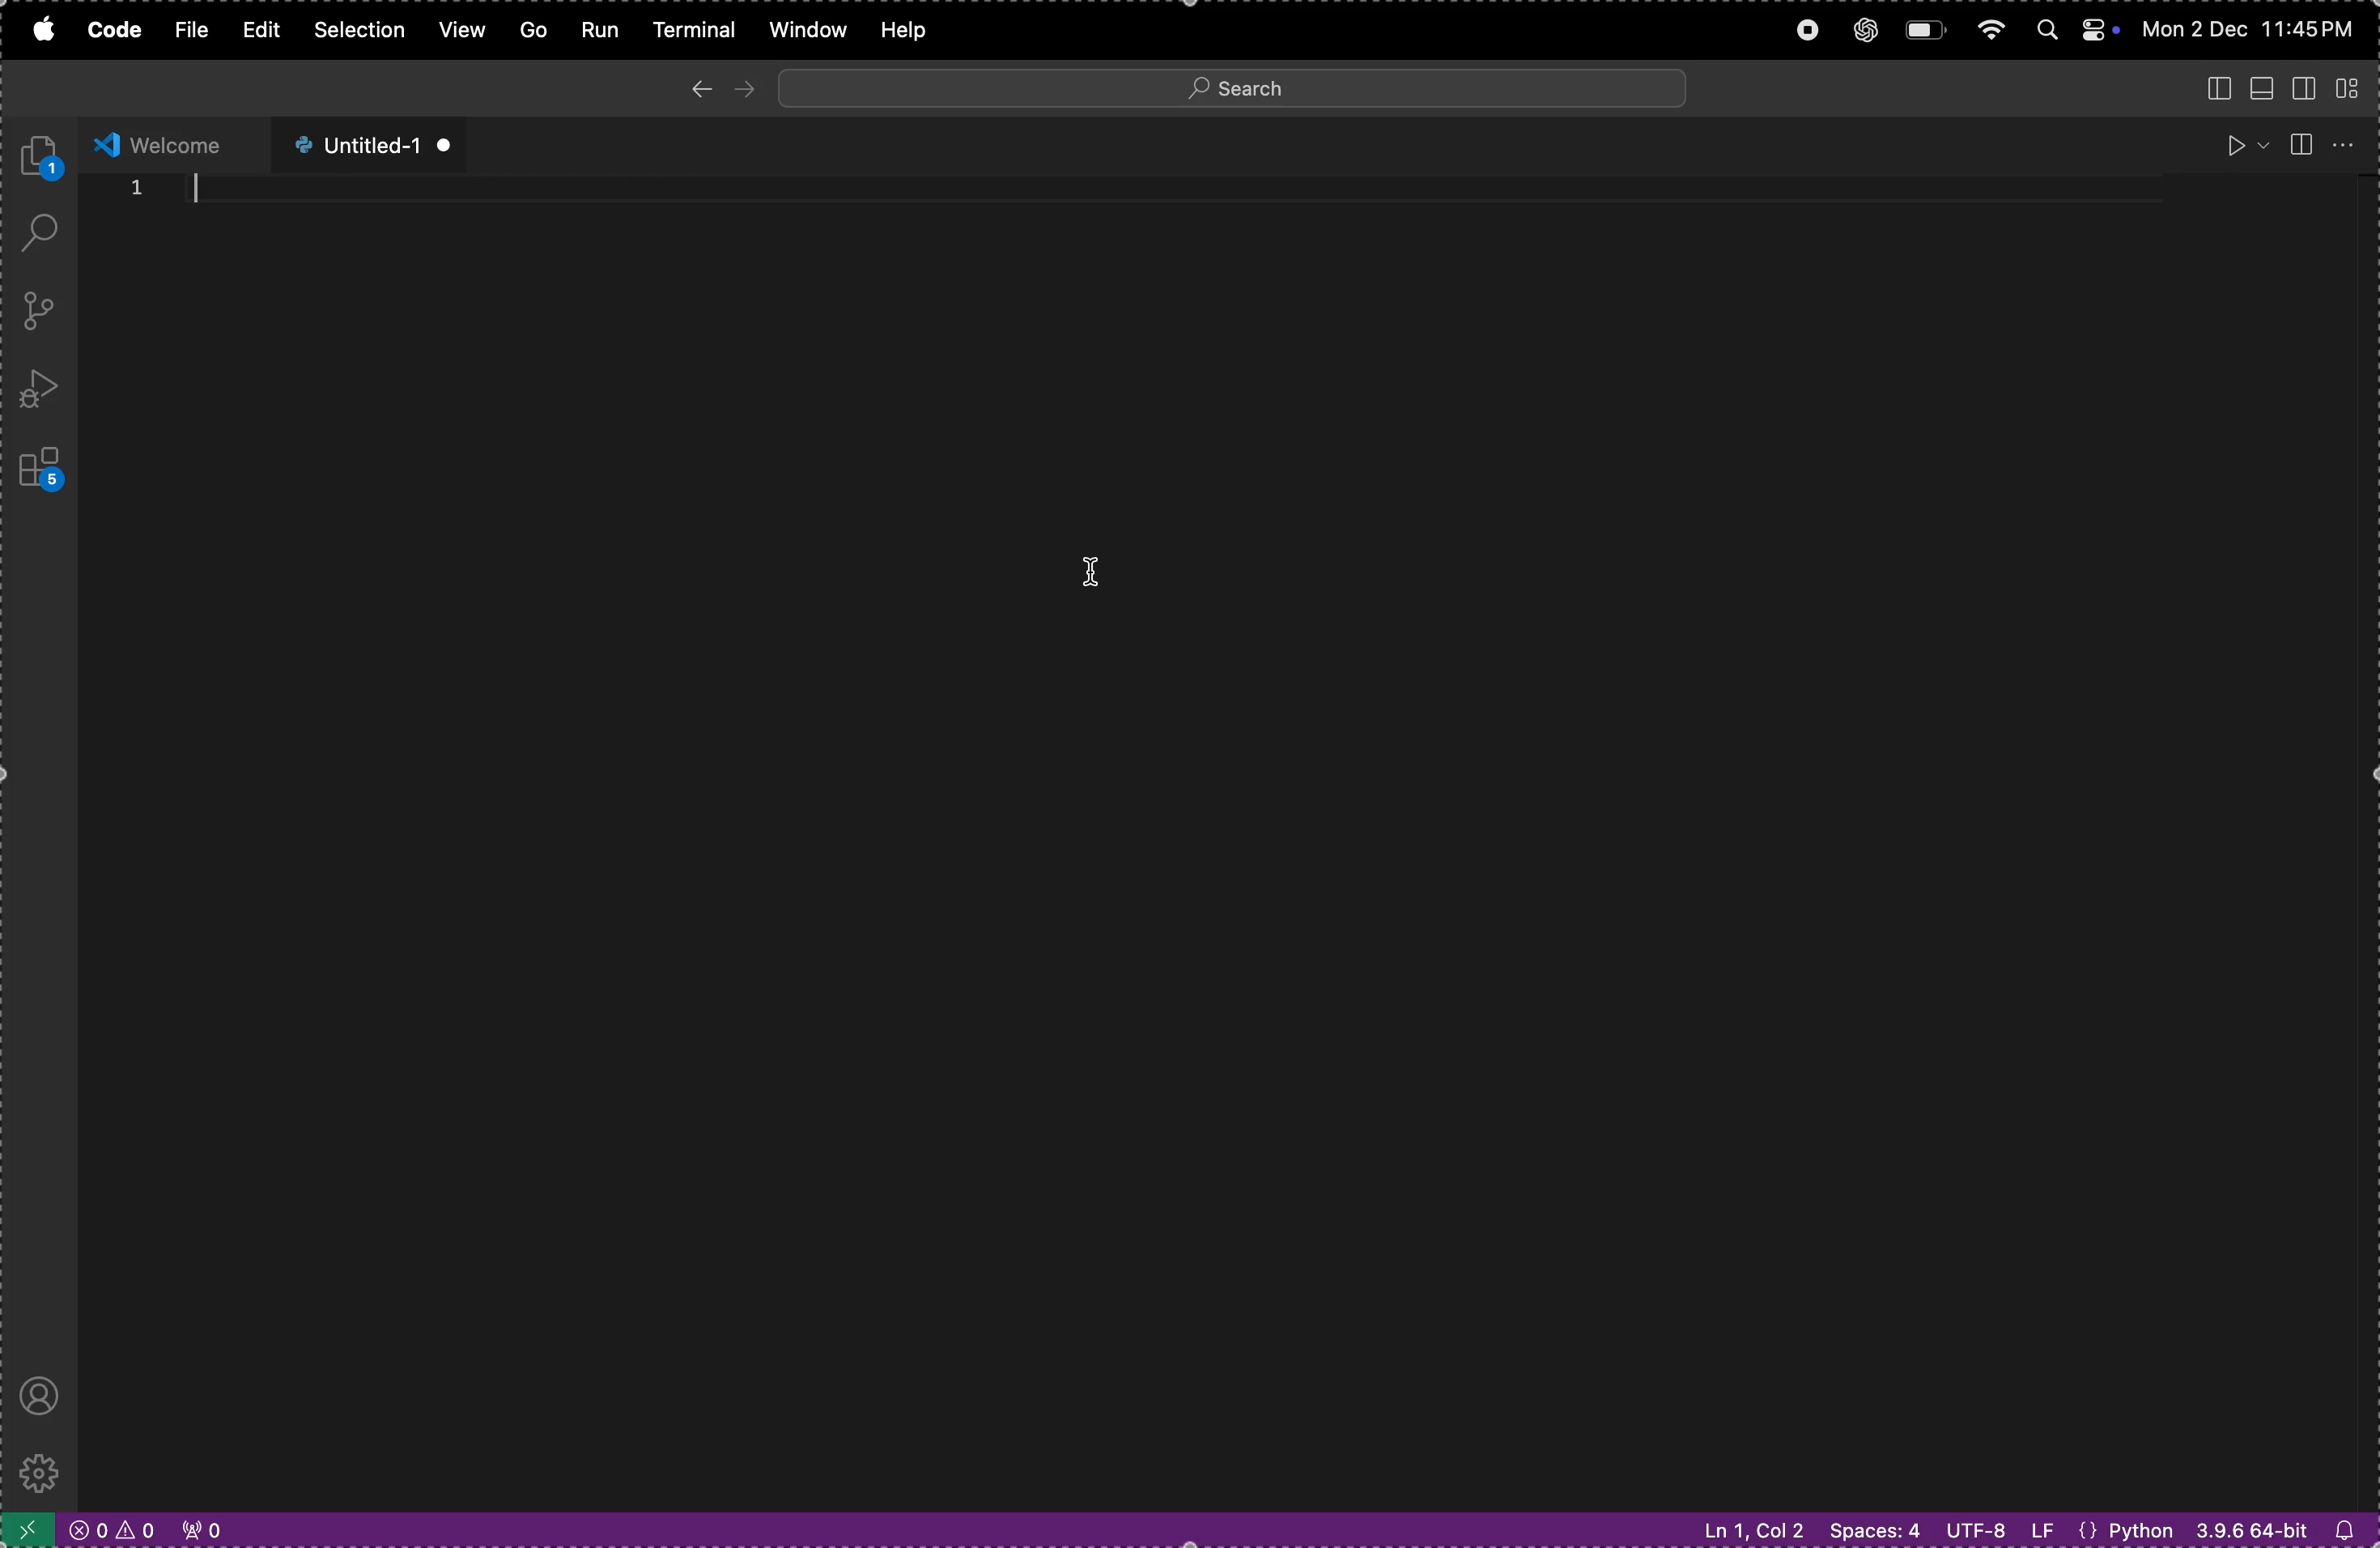  I want to click on search, so click(1234, 85).